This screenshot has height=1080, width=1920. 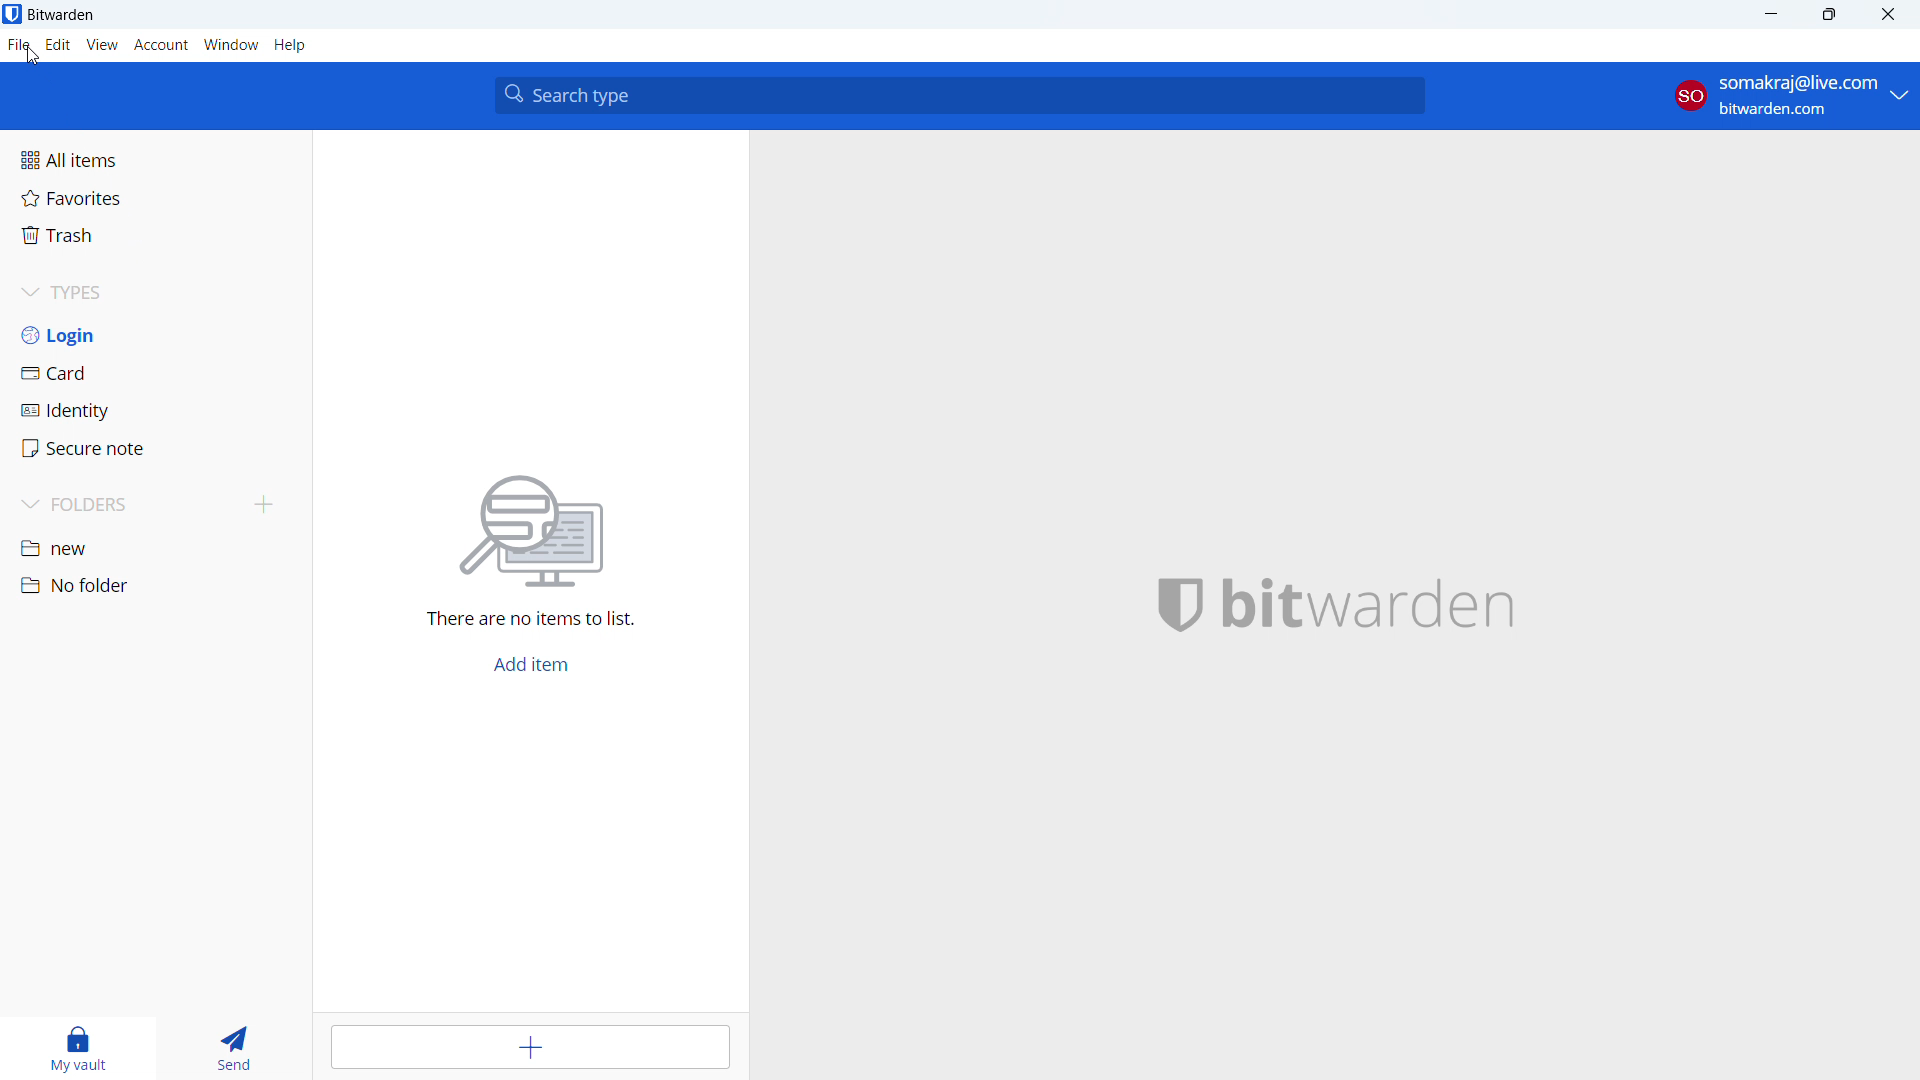 What do you see at coordinates (531, 665) in the screenshot?
I see `add item` at bounding box center [531, 665].